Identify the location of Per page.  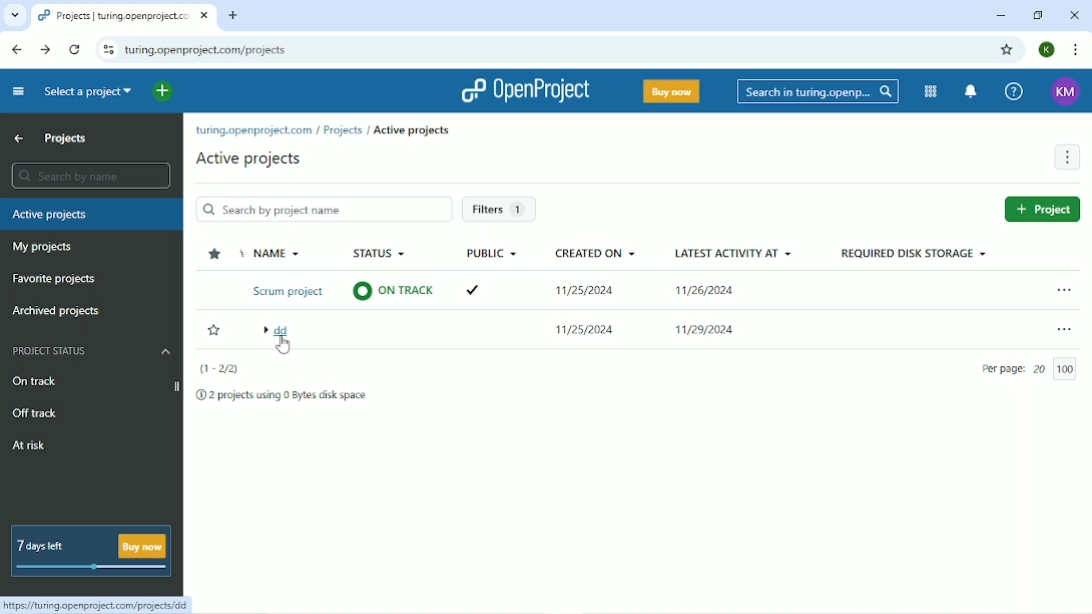
(1034, 369).